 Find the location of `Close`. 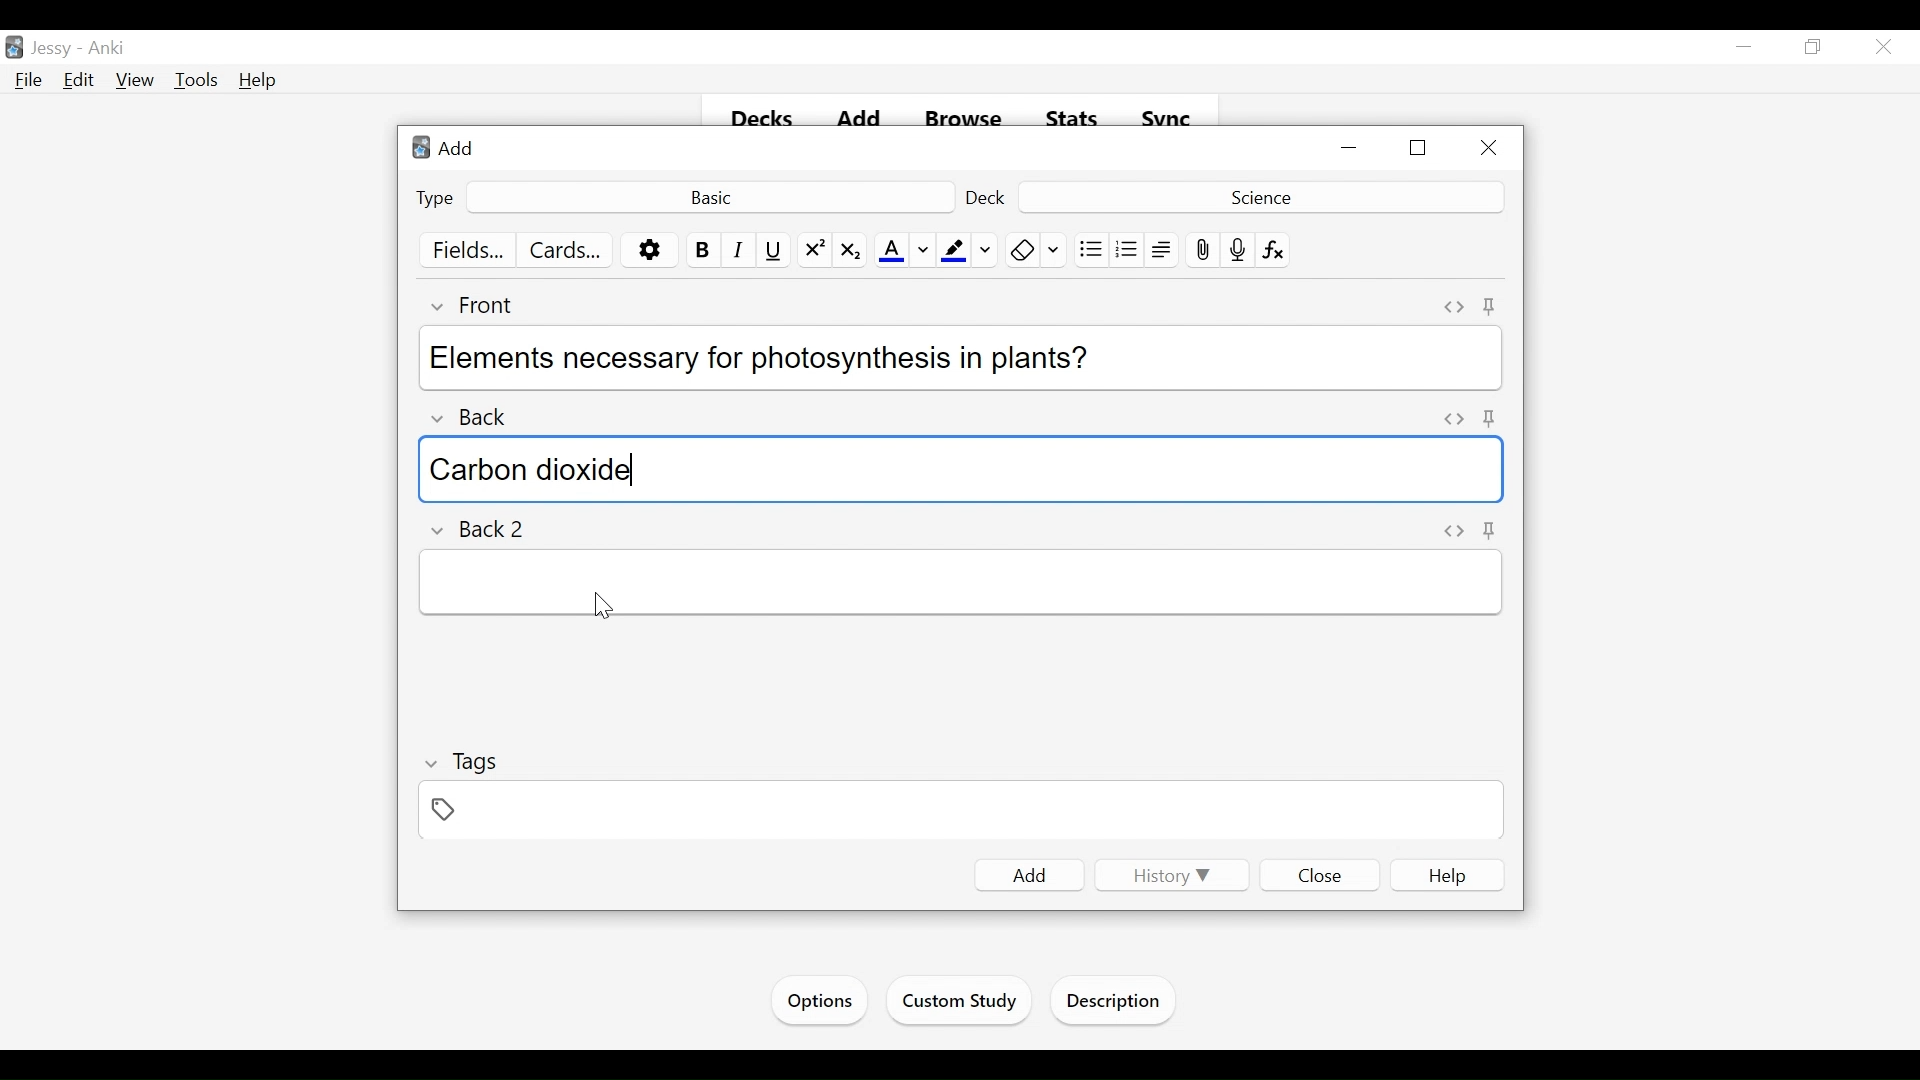

Close is located at coordinates (1881, 49).